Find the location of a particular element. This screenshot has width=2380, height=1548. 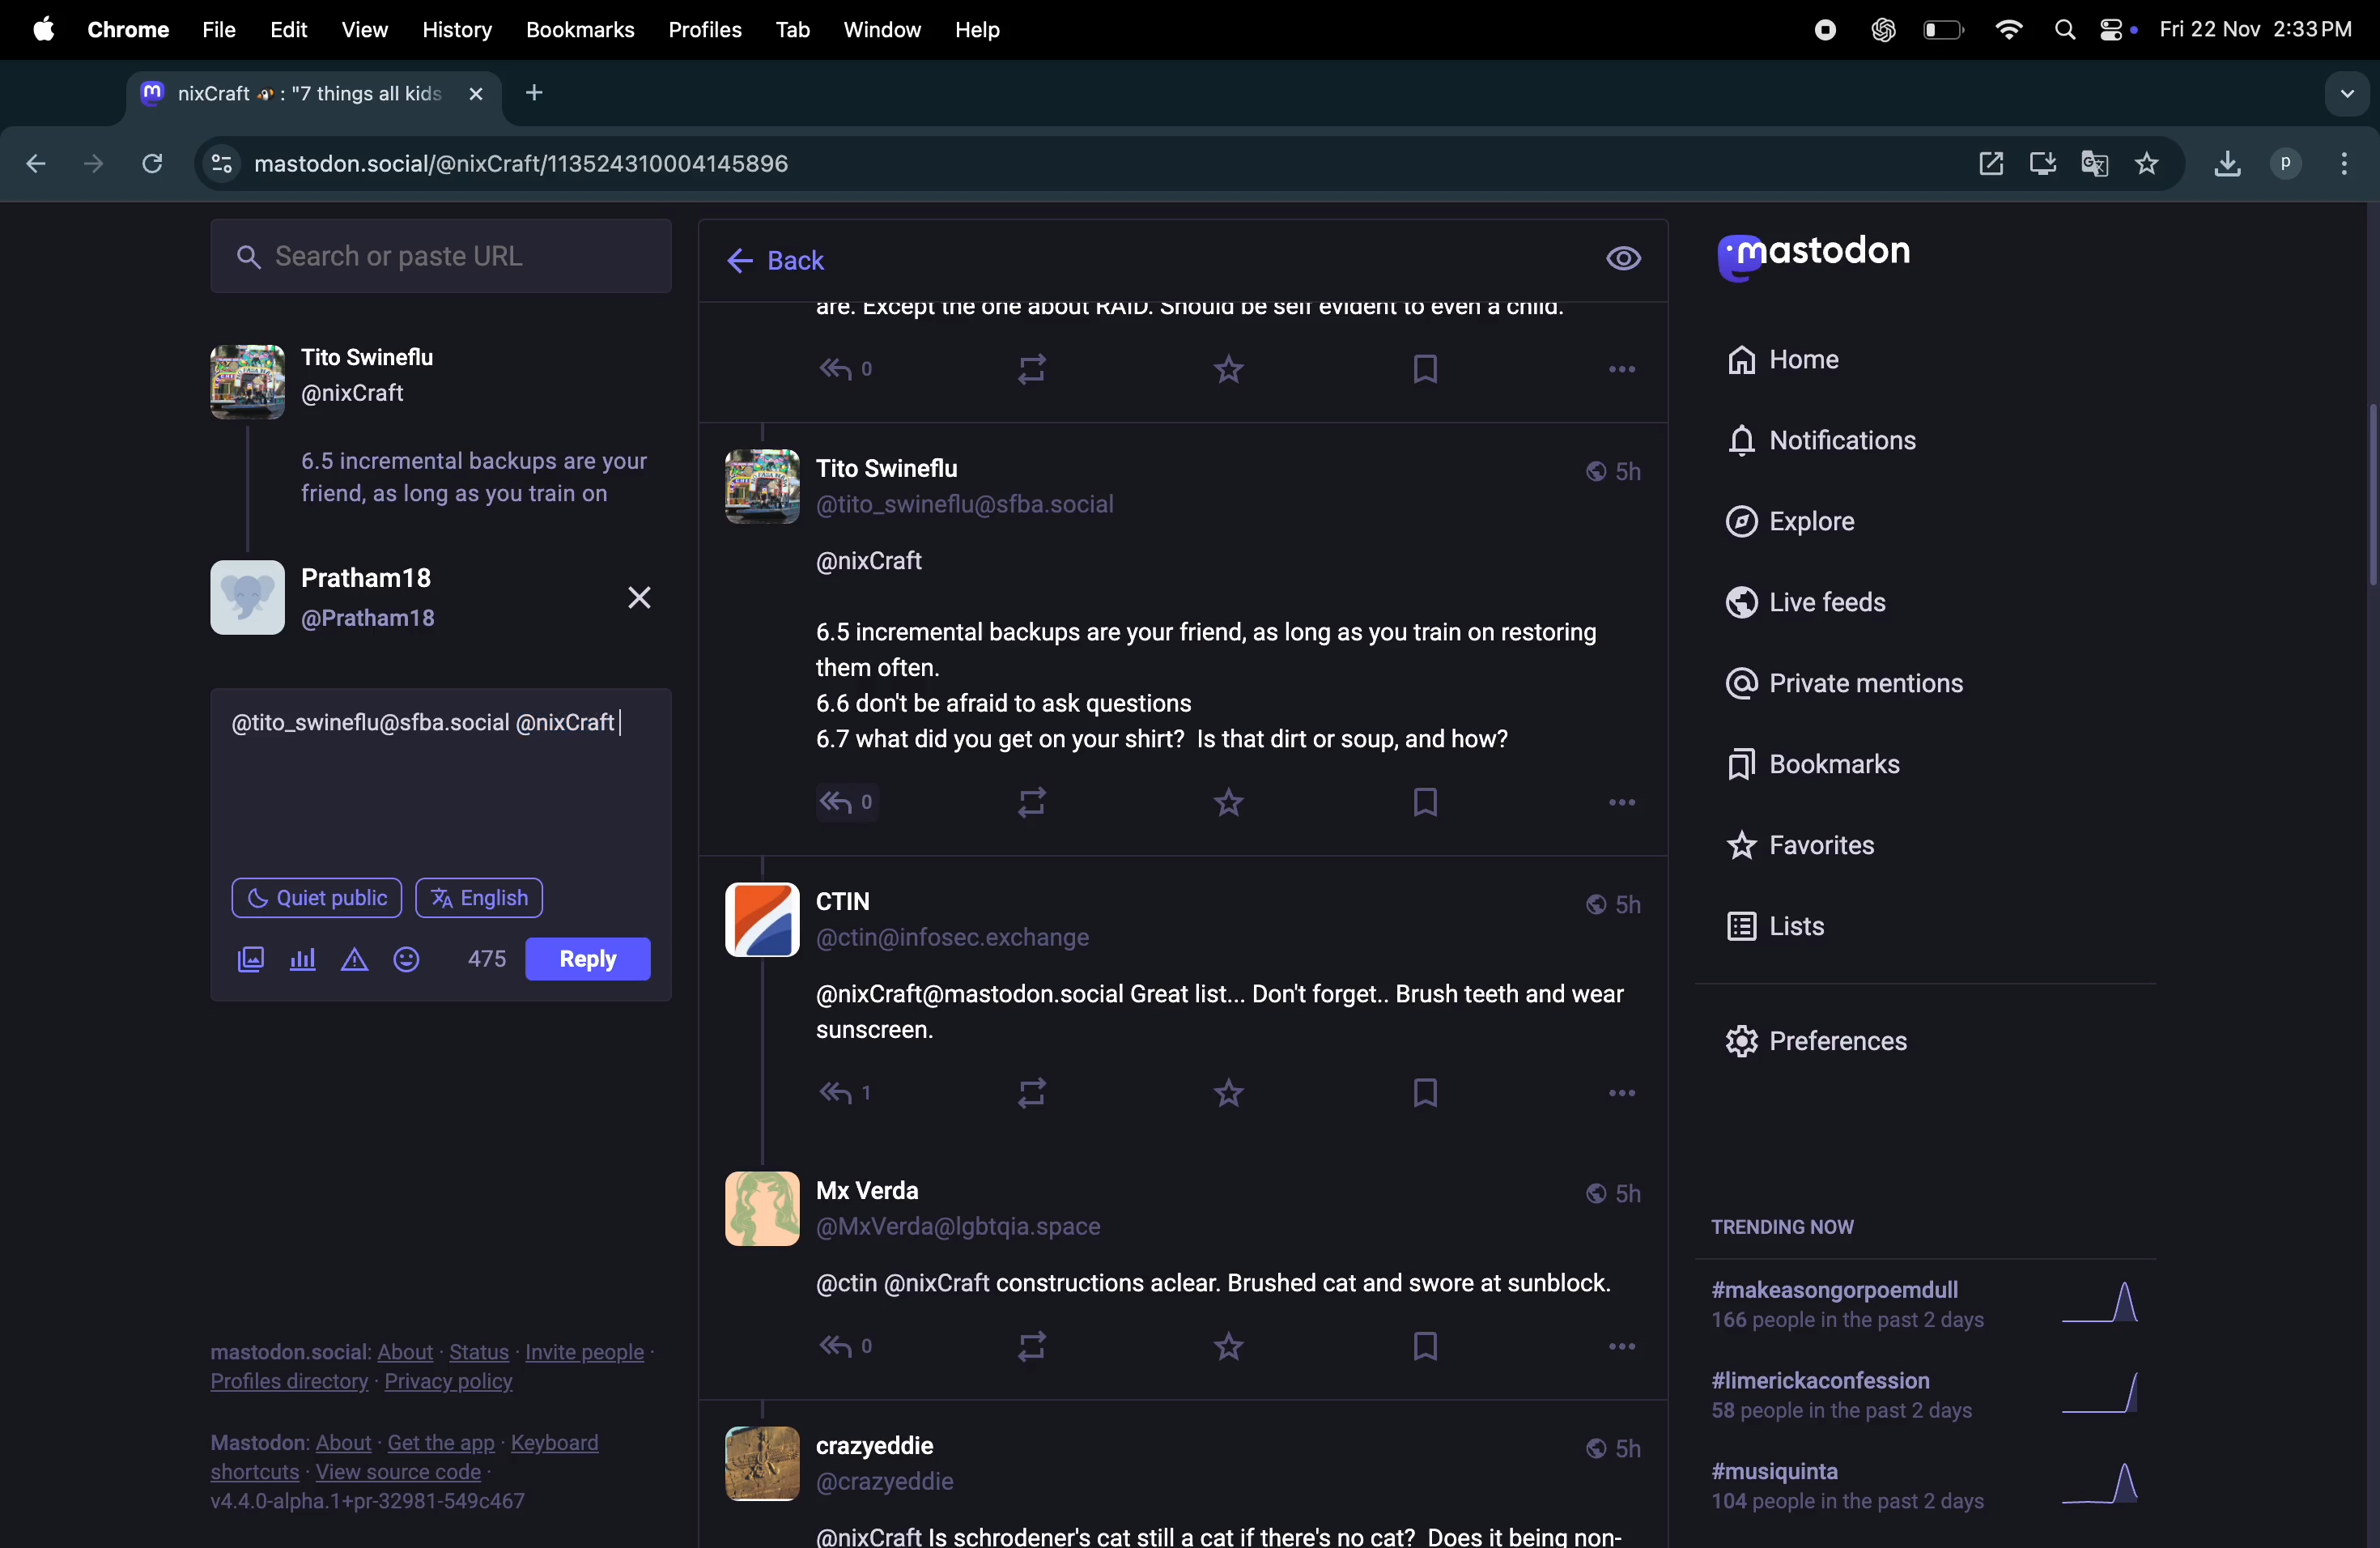

view is located at coordinates (362, 31).